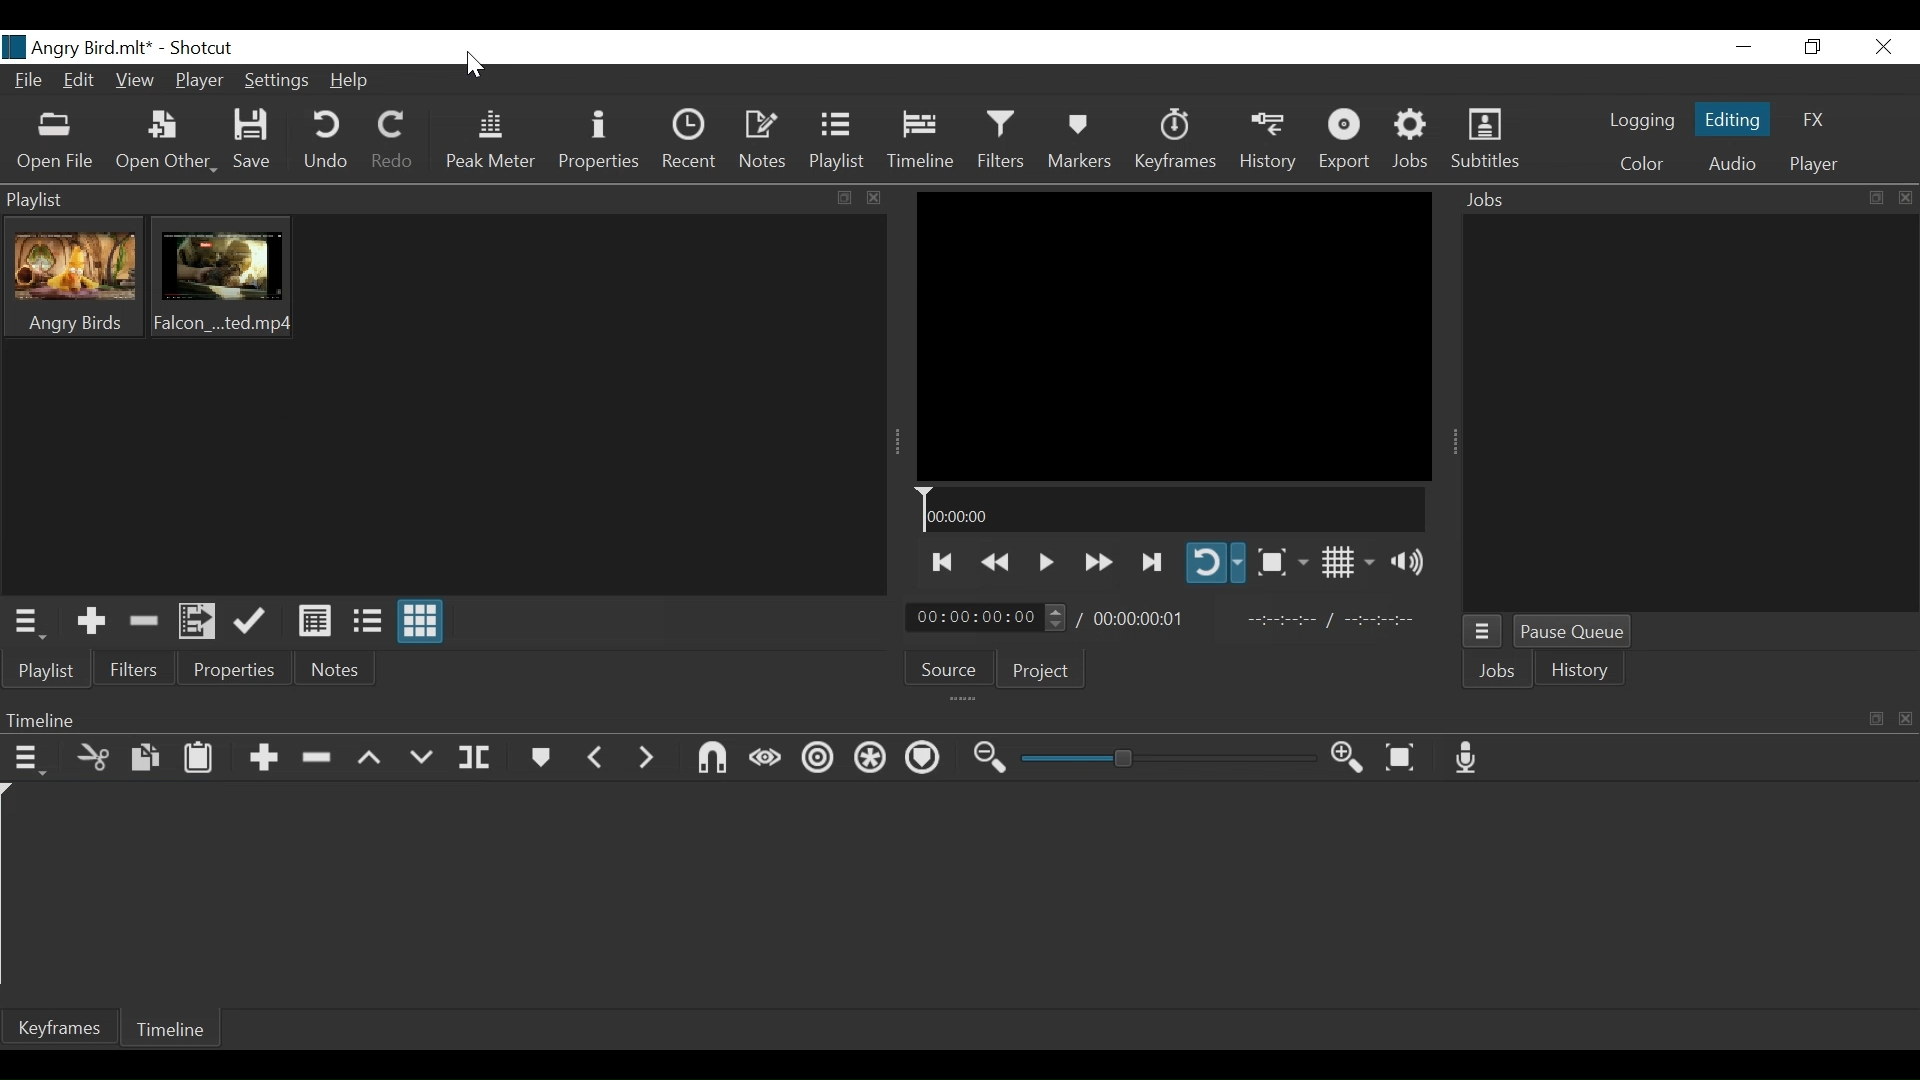 Image resolution: width=1920 pixels, height=1080 pixels. I want to click on Notes, so click(337, 671).